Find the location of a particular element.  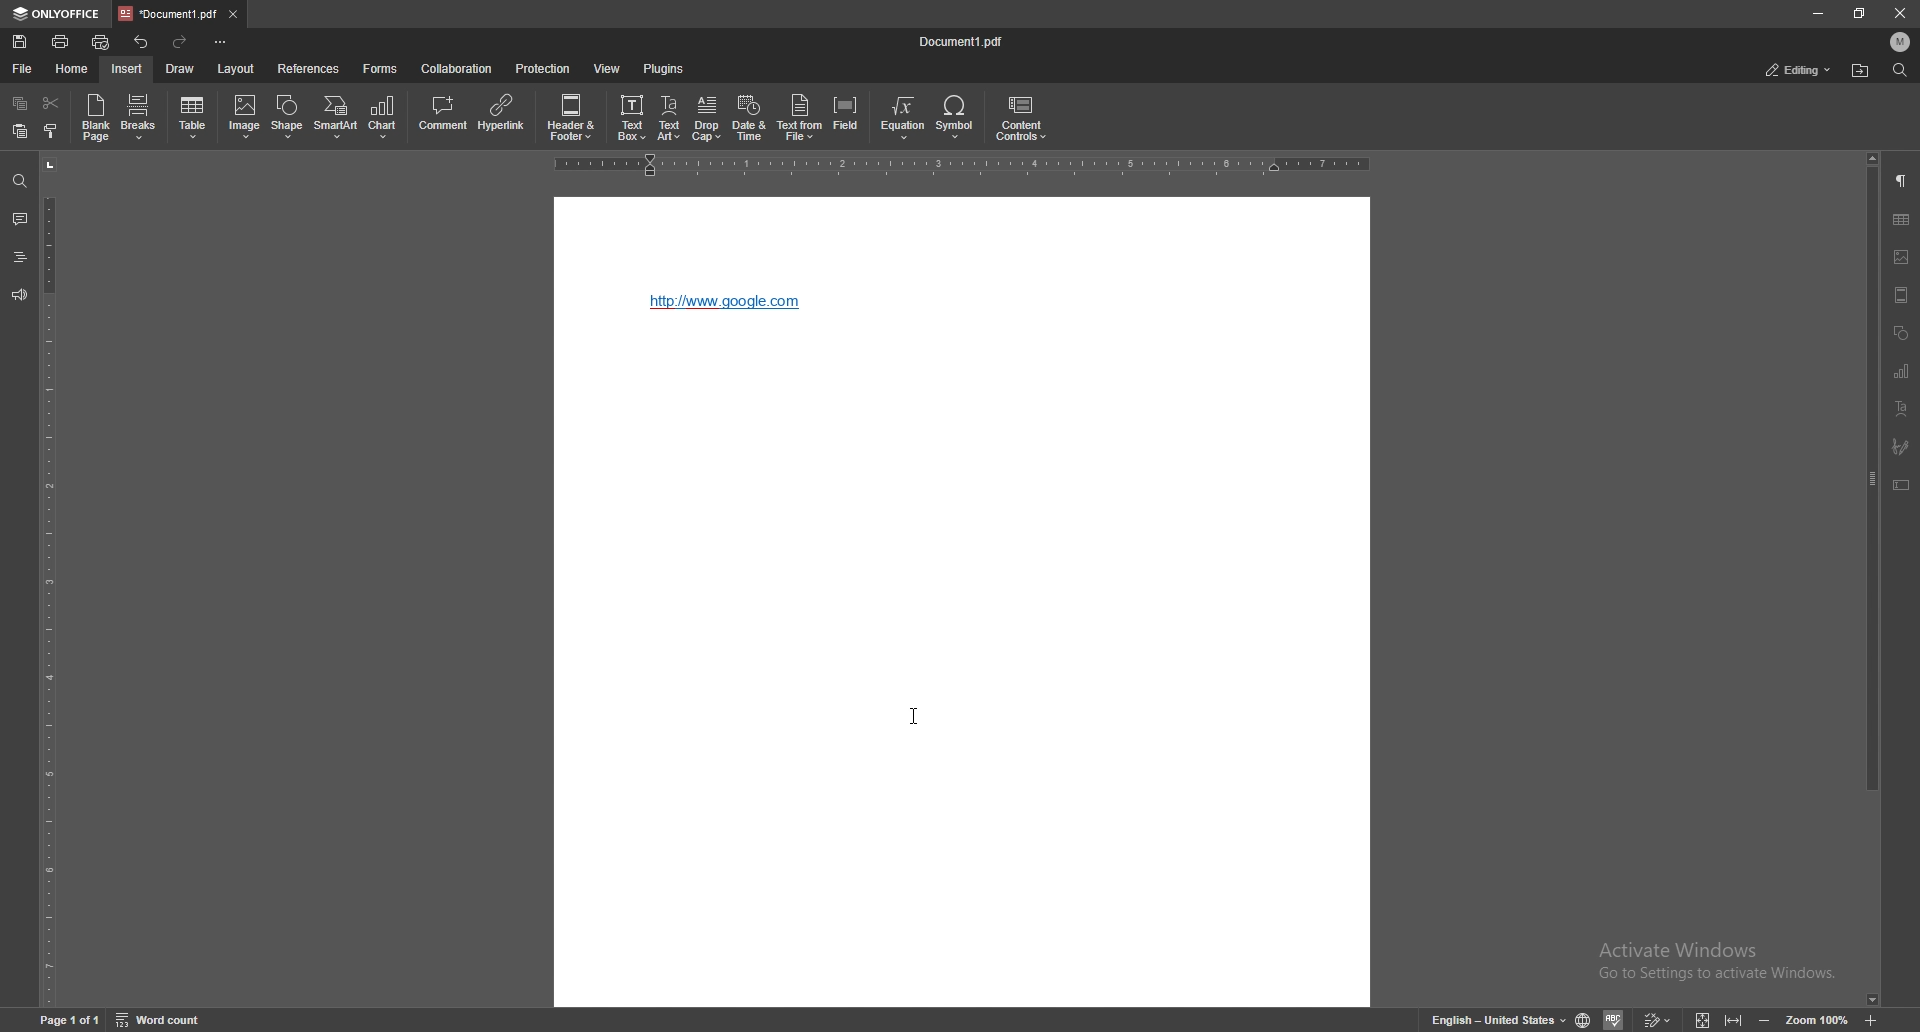

change doc language is located at coordinates (1585, 1018).